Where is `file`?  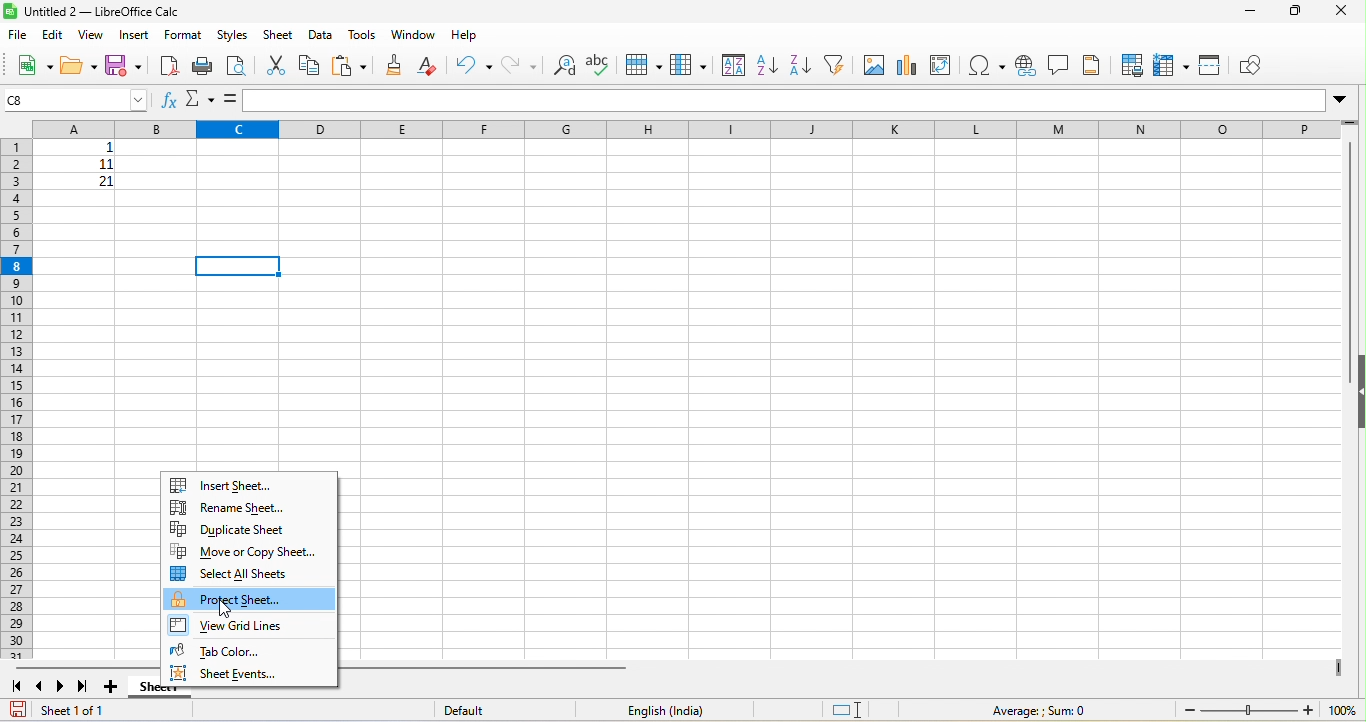
file is located at coordinates (16, 37).